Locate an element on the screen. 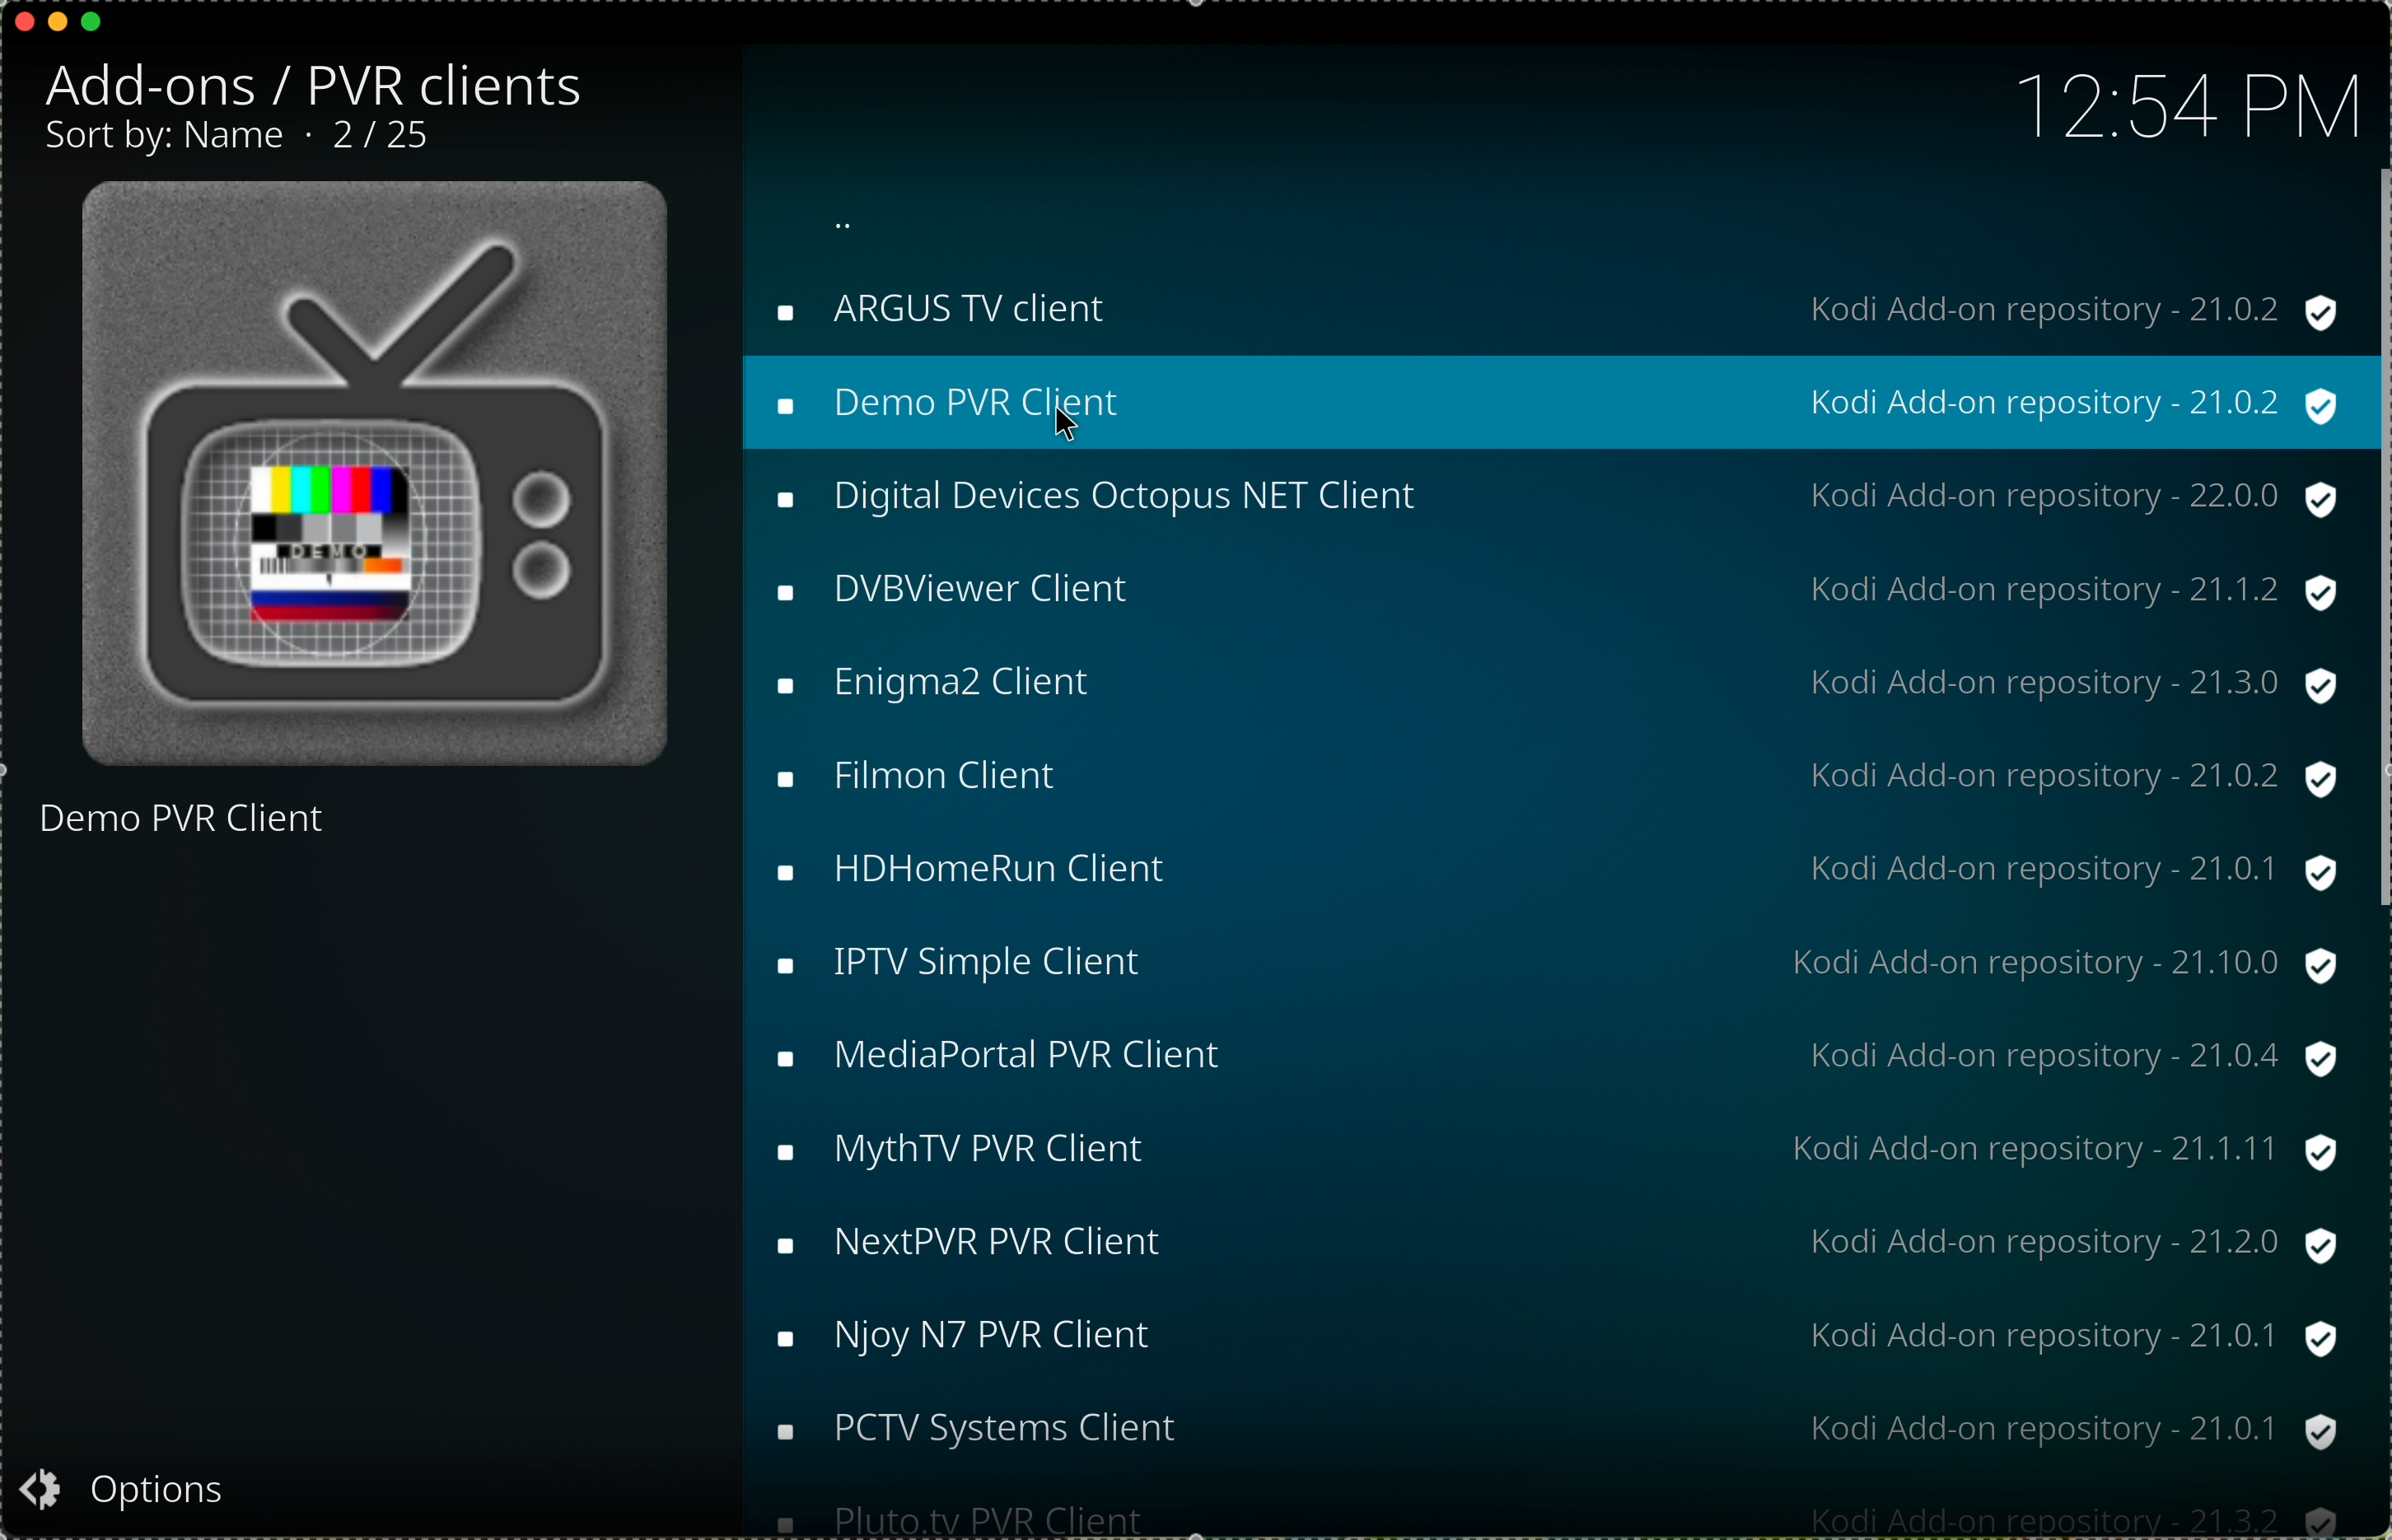 The width and height of the screenshot is (2392, 1540). 21.0.2 is located at coordinates (2235, 311).